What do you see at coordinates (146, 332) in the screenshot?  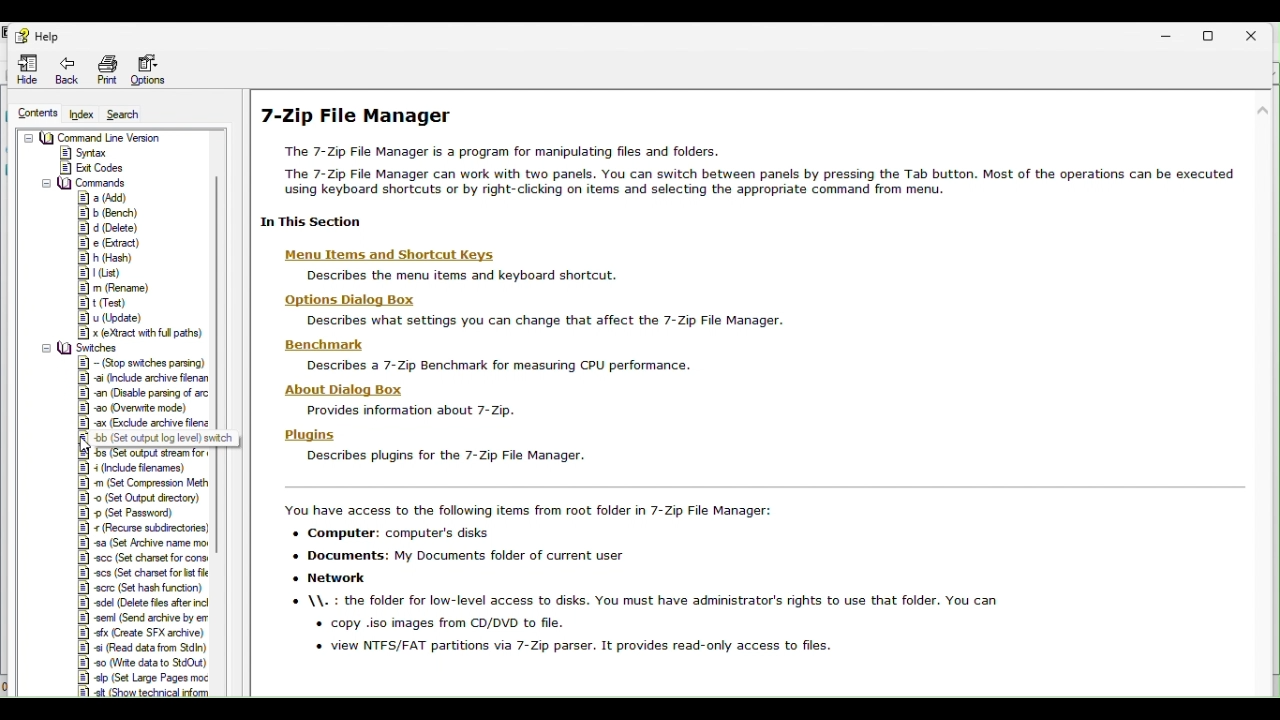 I see `&) x (eXtract with full paths)` at bounding box center [146, 332].